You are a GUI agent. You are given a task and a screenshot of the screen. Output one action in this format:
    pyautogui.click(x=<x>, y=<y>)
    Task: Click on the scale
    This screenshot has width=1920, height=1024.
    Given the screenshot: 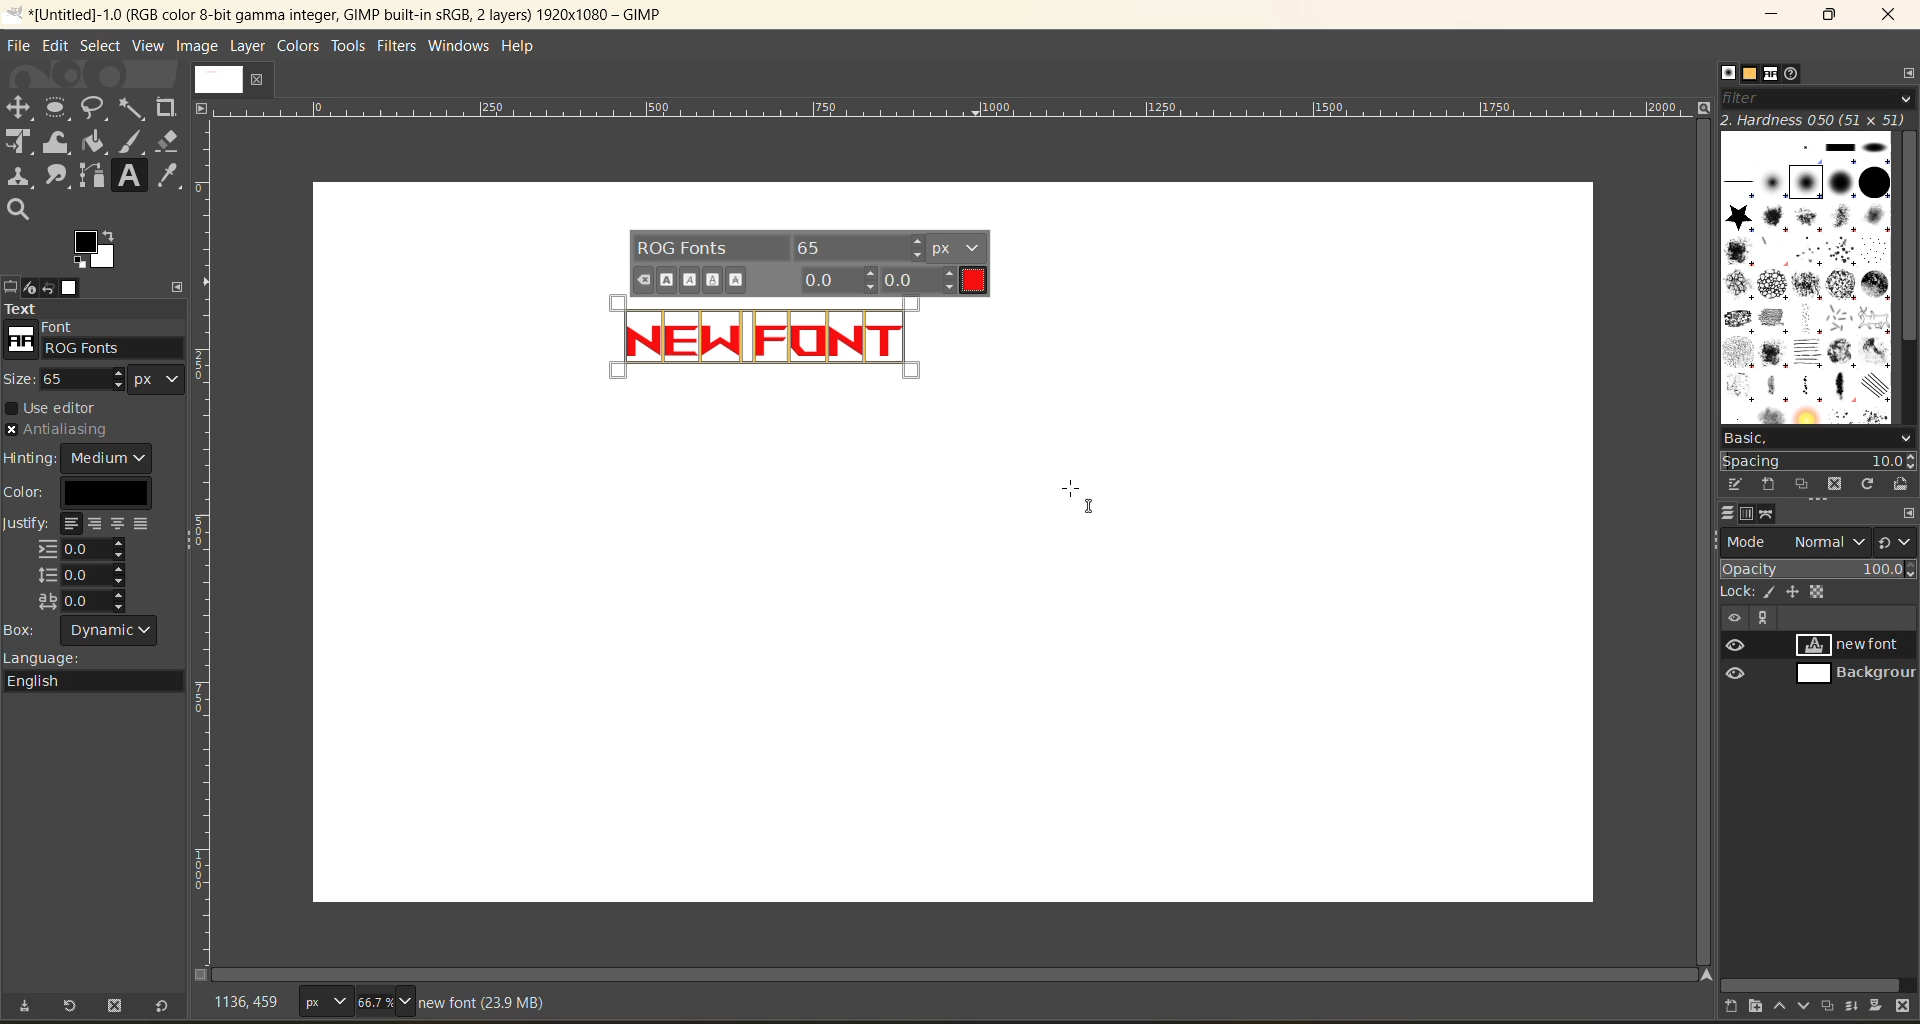 What is the action you would take?
    pyautogui.click(x=207, y=483)
    